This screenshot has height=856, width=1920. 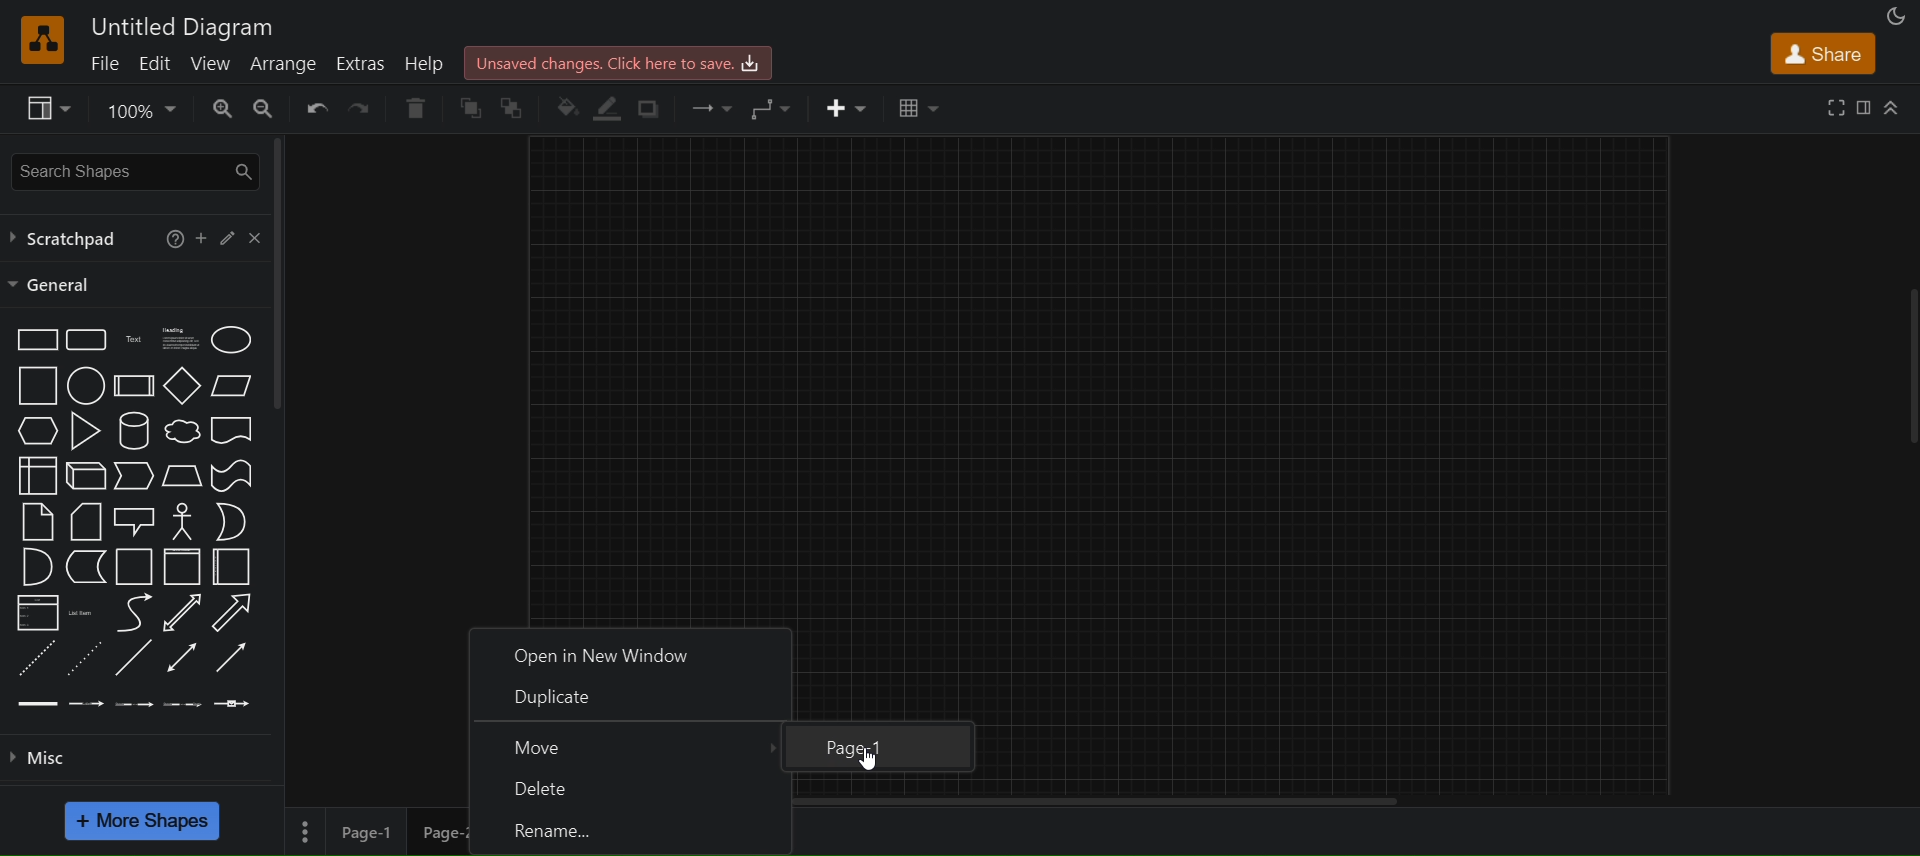 What do you see at coordinates (45, 109) in the screenshot?
I see `view` at bounding box center [45, 109].